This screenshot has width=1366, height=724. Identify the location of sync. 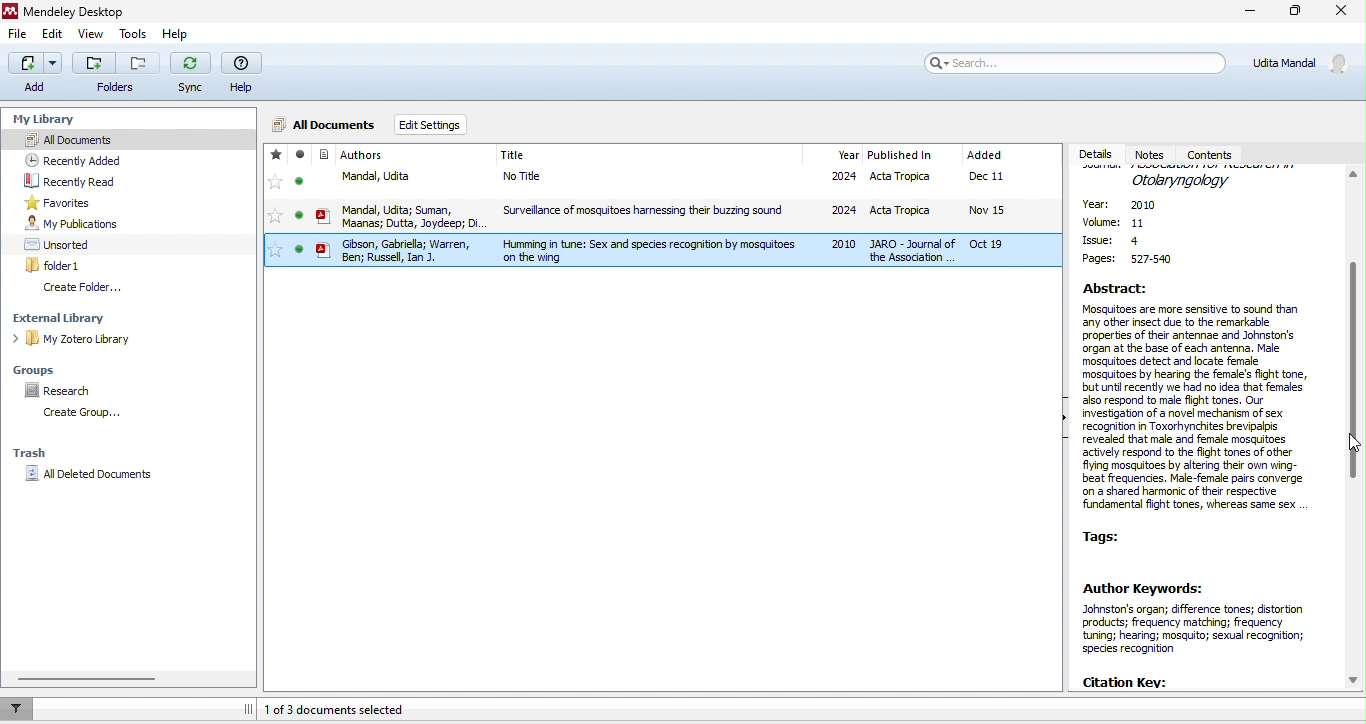
(192, 75).